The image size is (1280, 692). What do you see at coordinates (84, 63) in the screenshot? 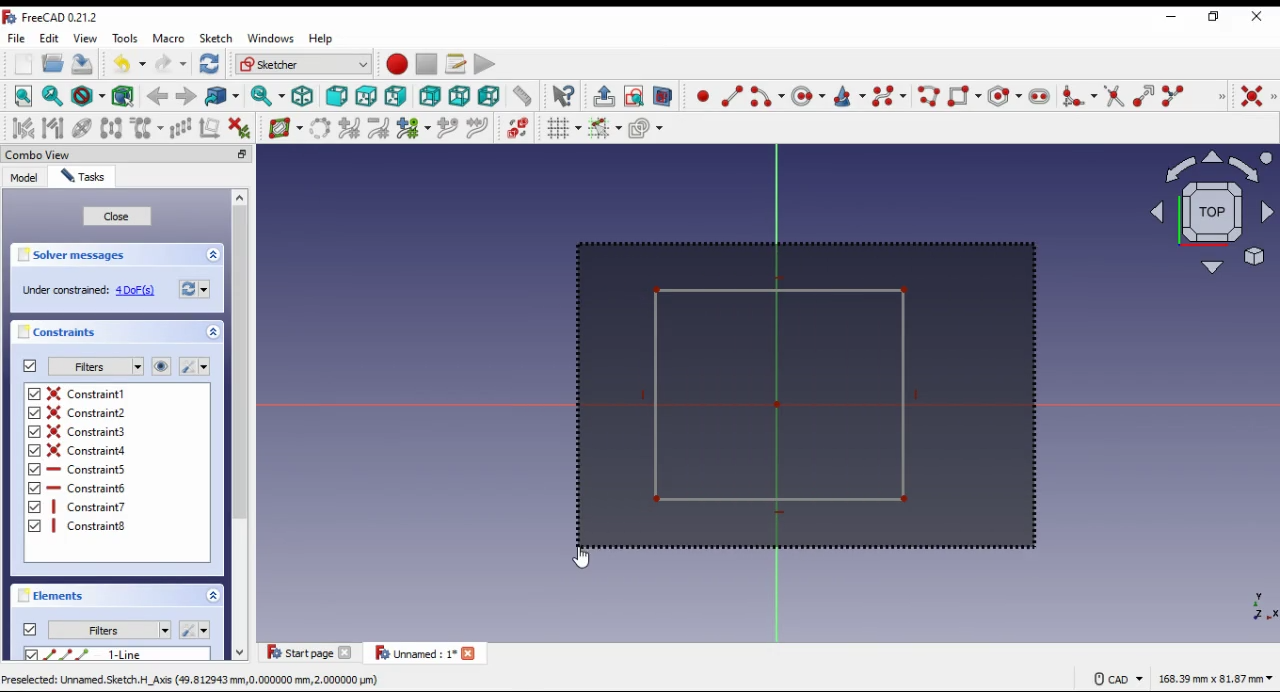
I see `save` at bounding box center [84, 63].